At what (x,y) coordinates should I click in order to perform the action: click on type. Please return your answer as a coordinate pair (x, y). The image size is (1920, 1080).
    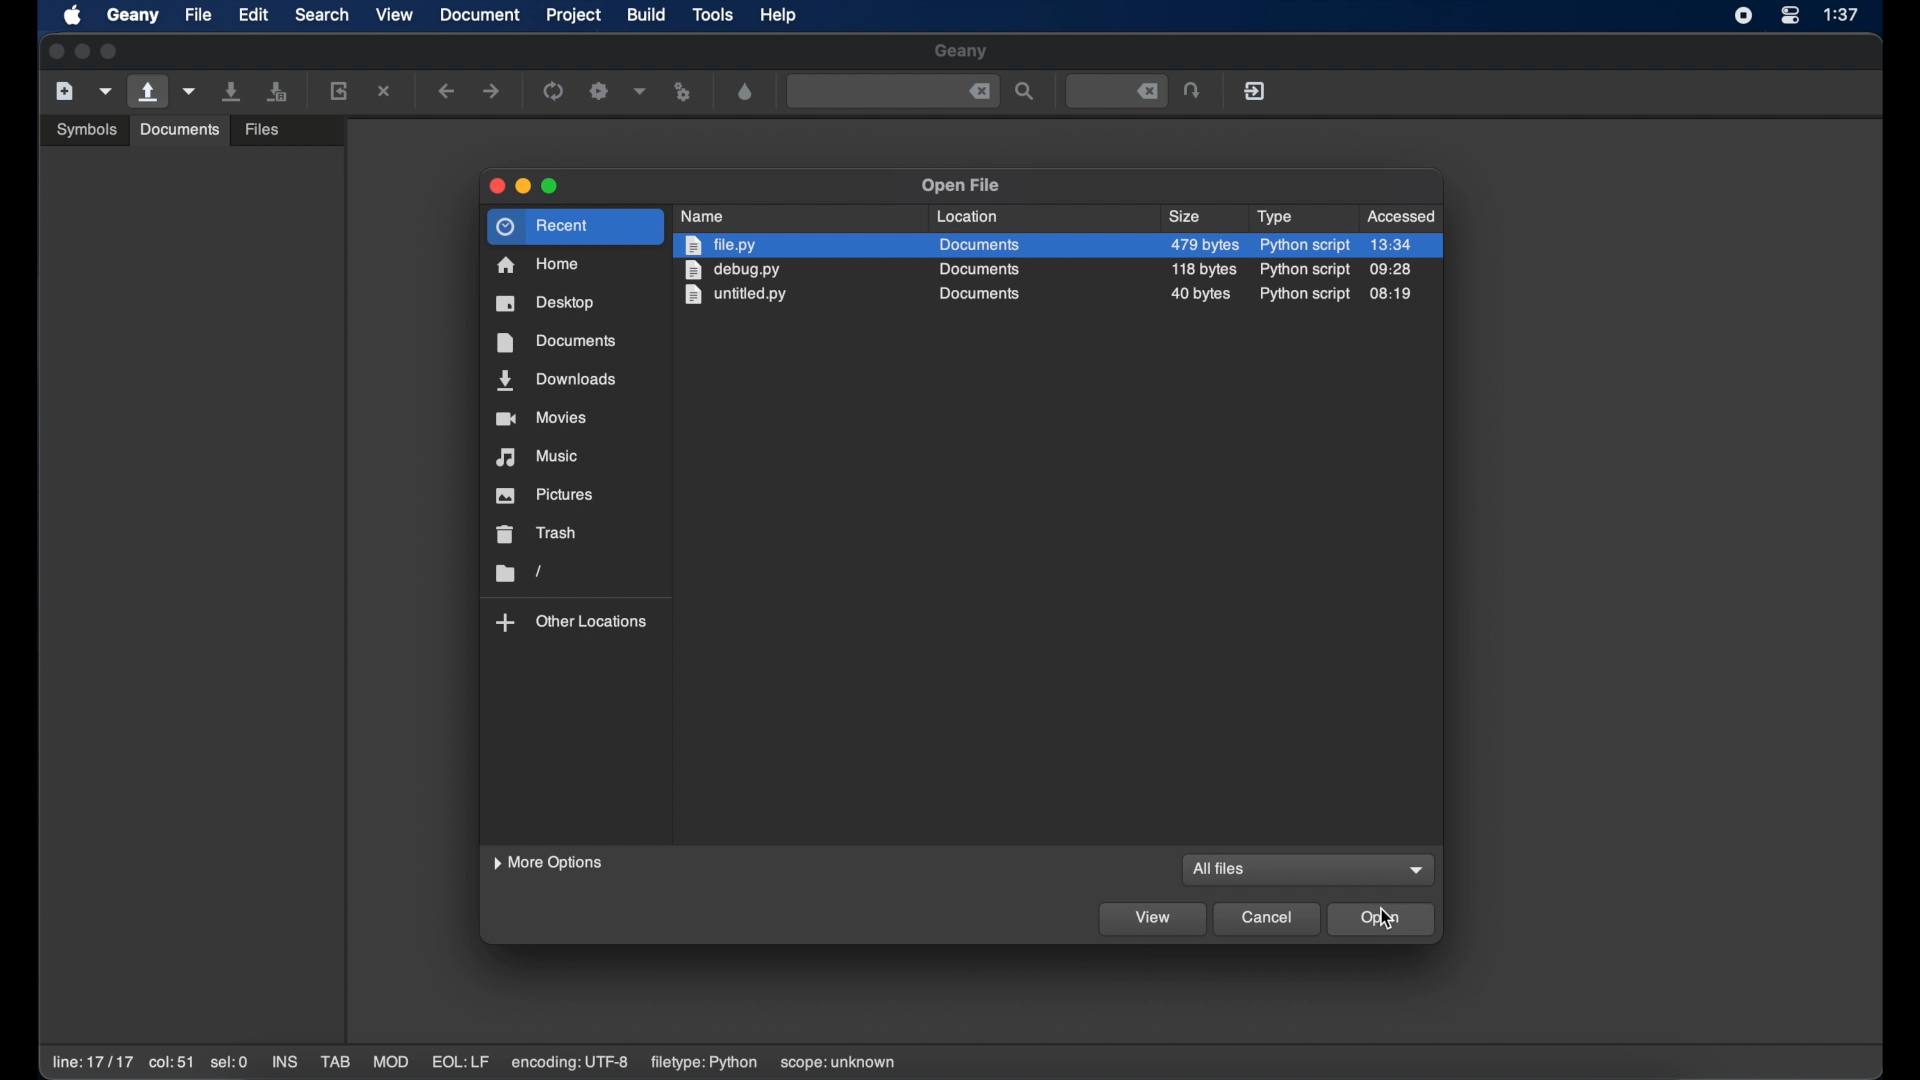
    Looking at the image, I should click on (1274, 217).